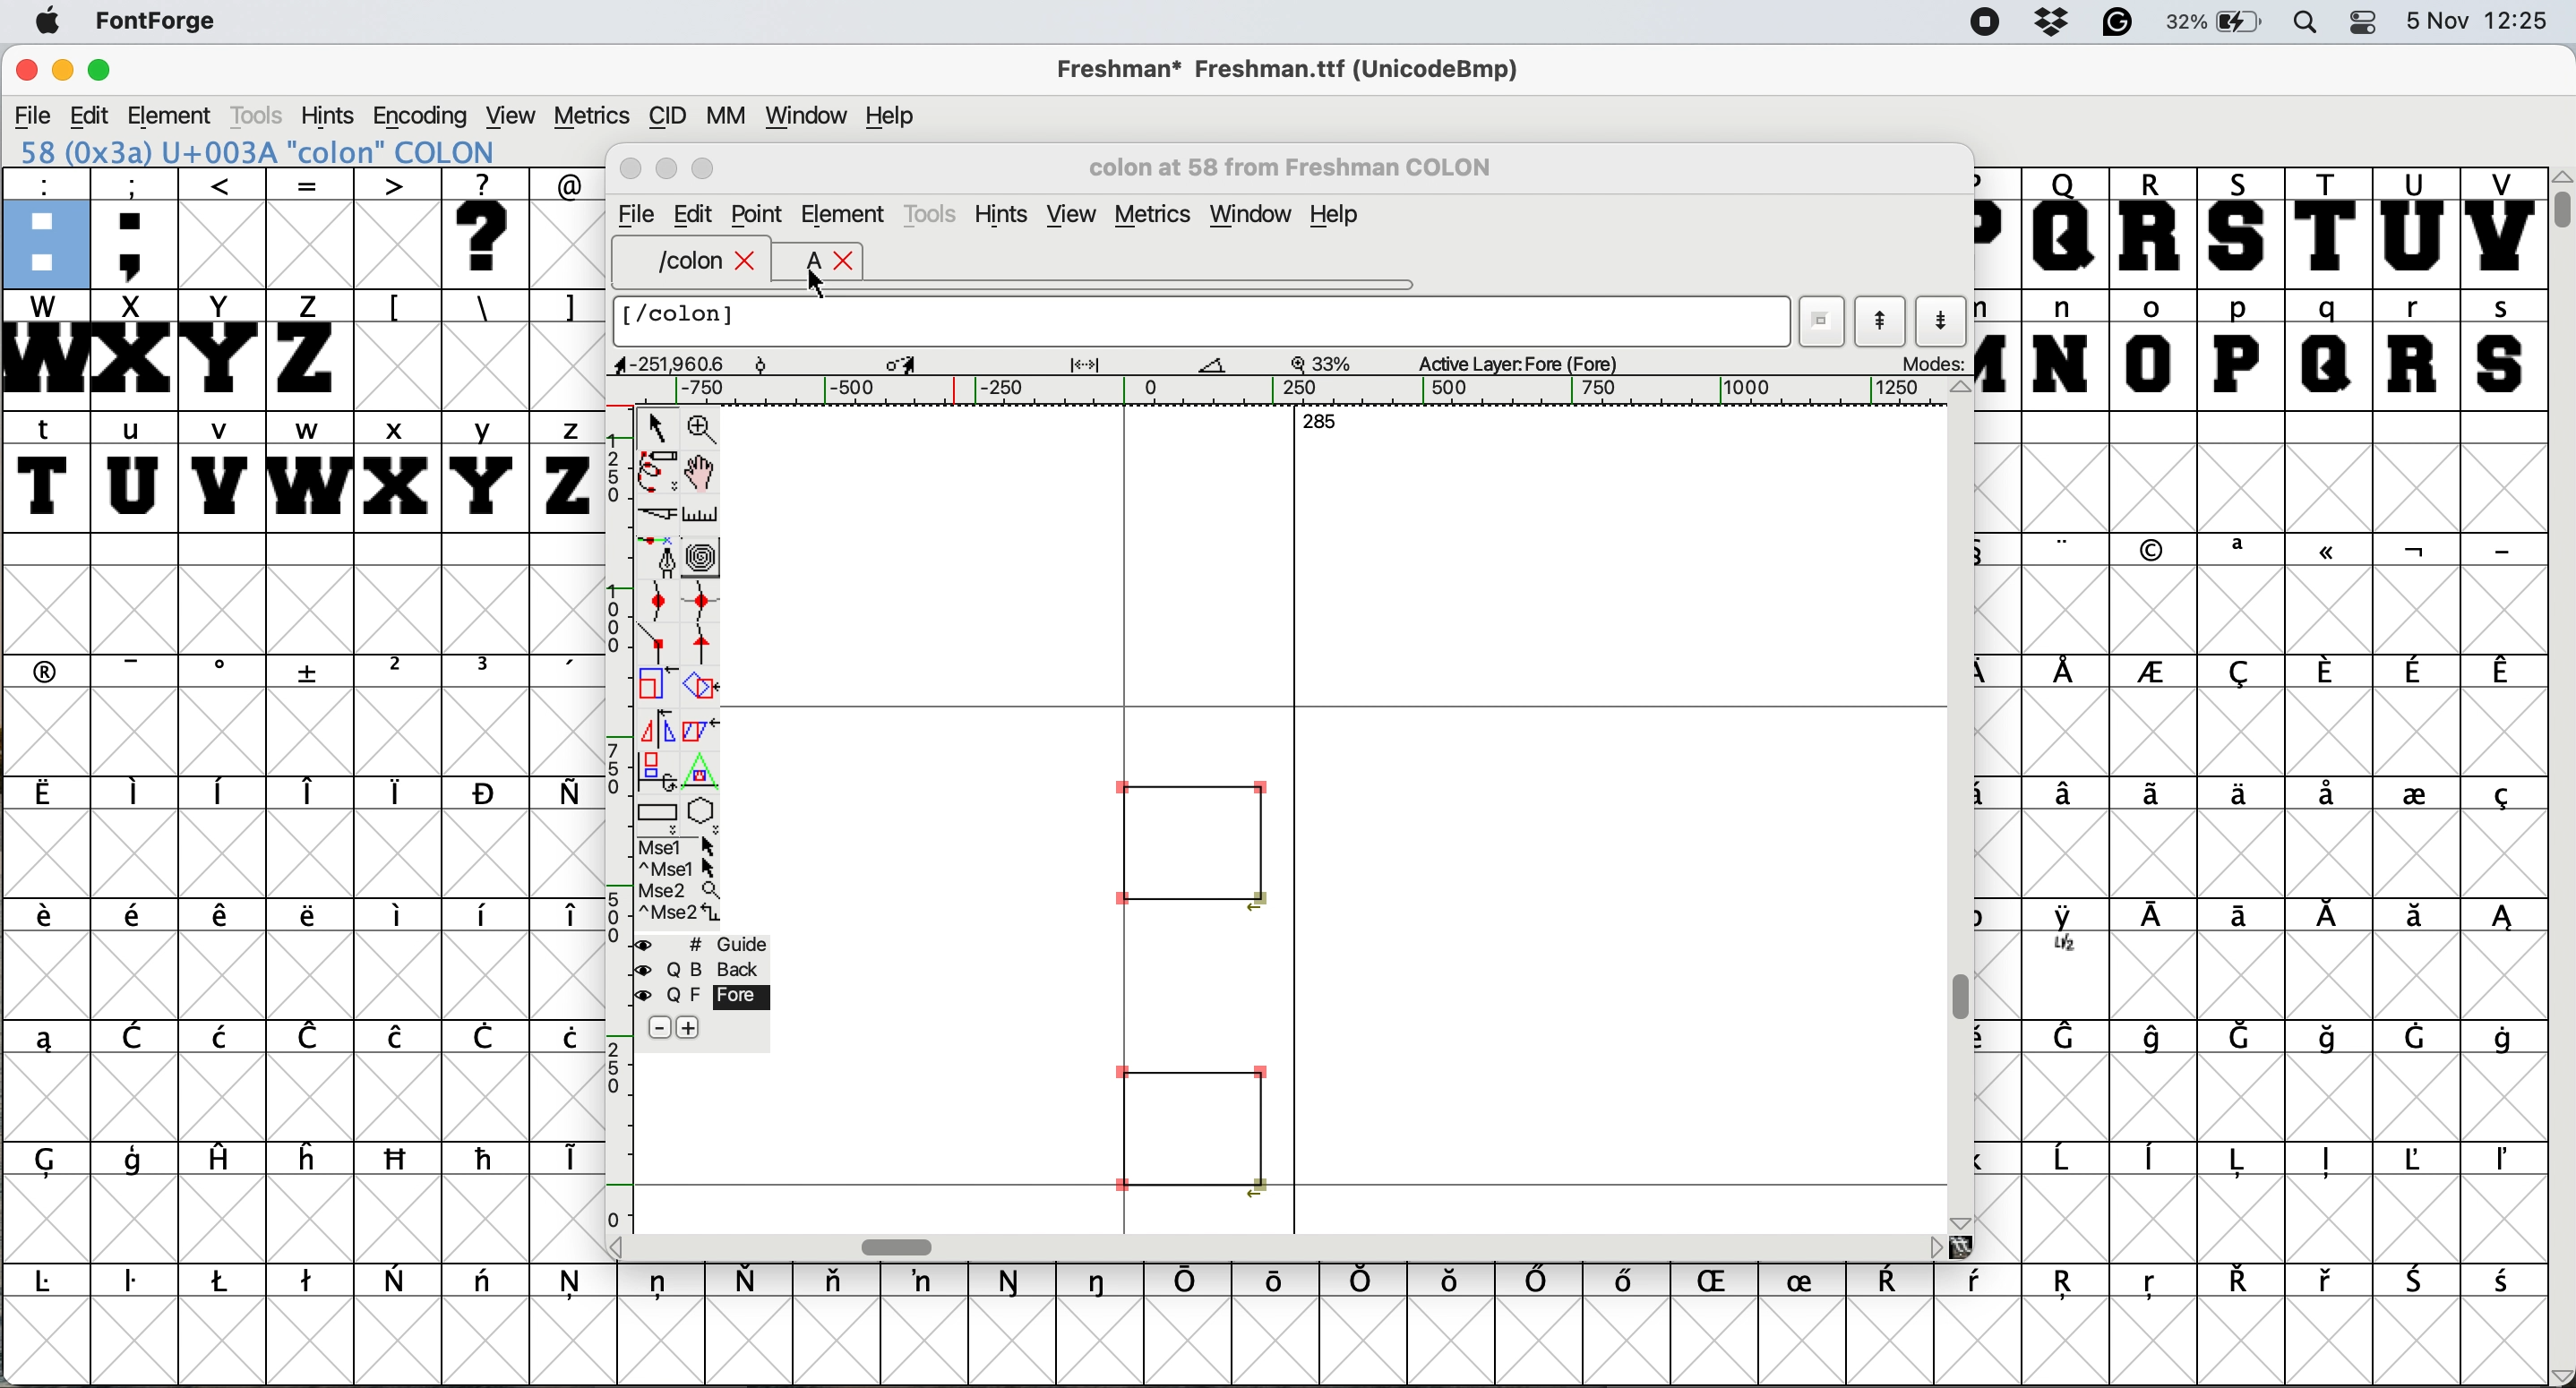 The image size is (2576, 1388). I want to click on cid, so click(665, 114).